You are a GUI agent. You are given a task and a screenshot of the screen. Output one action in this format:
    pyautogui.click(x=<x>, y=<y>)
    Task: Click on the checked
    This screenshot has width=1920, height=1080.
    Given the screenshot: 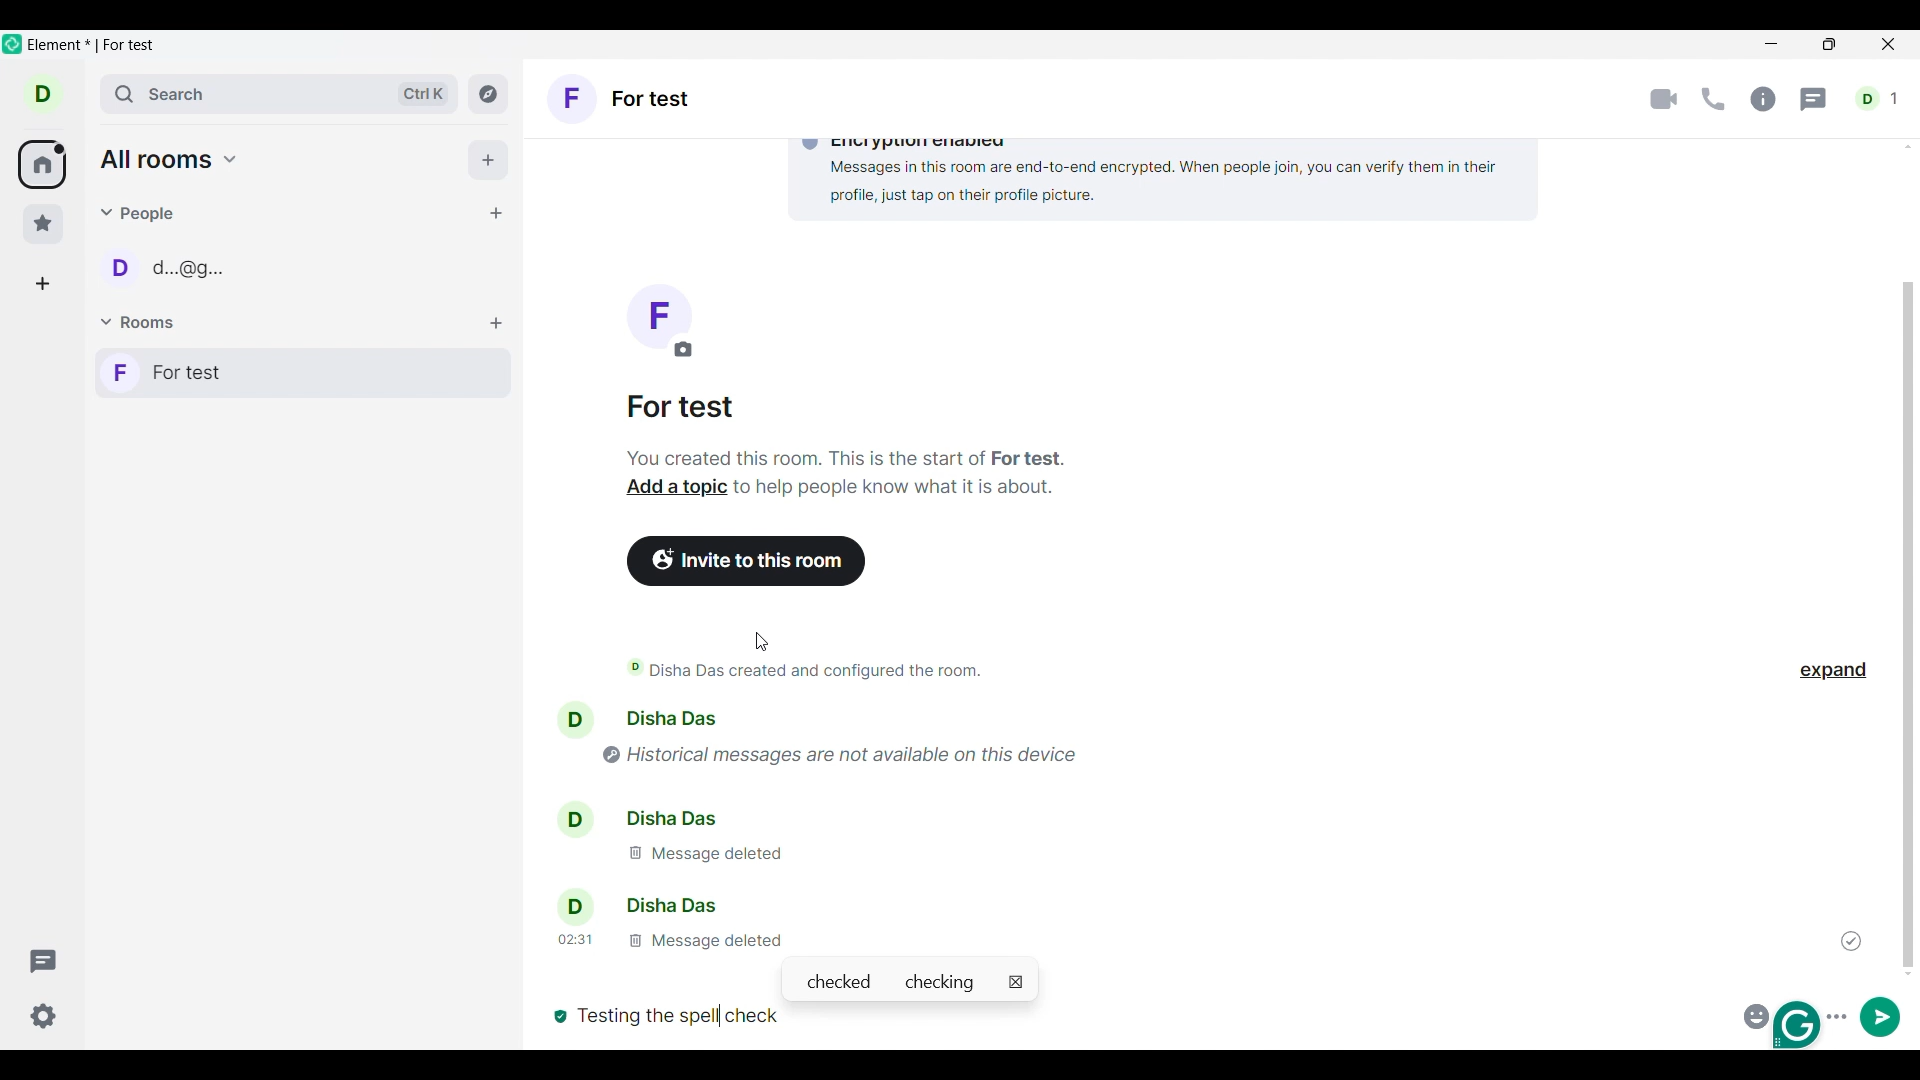 What is the action you would take?
    pyautogui.click(x=838, y=982)
    